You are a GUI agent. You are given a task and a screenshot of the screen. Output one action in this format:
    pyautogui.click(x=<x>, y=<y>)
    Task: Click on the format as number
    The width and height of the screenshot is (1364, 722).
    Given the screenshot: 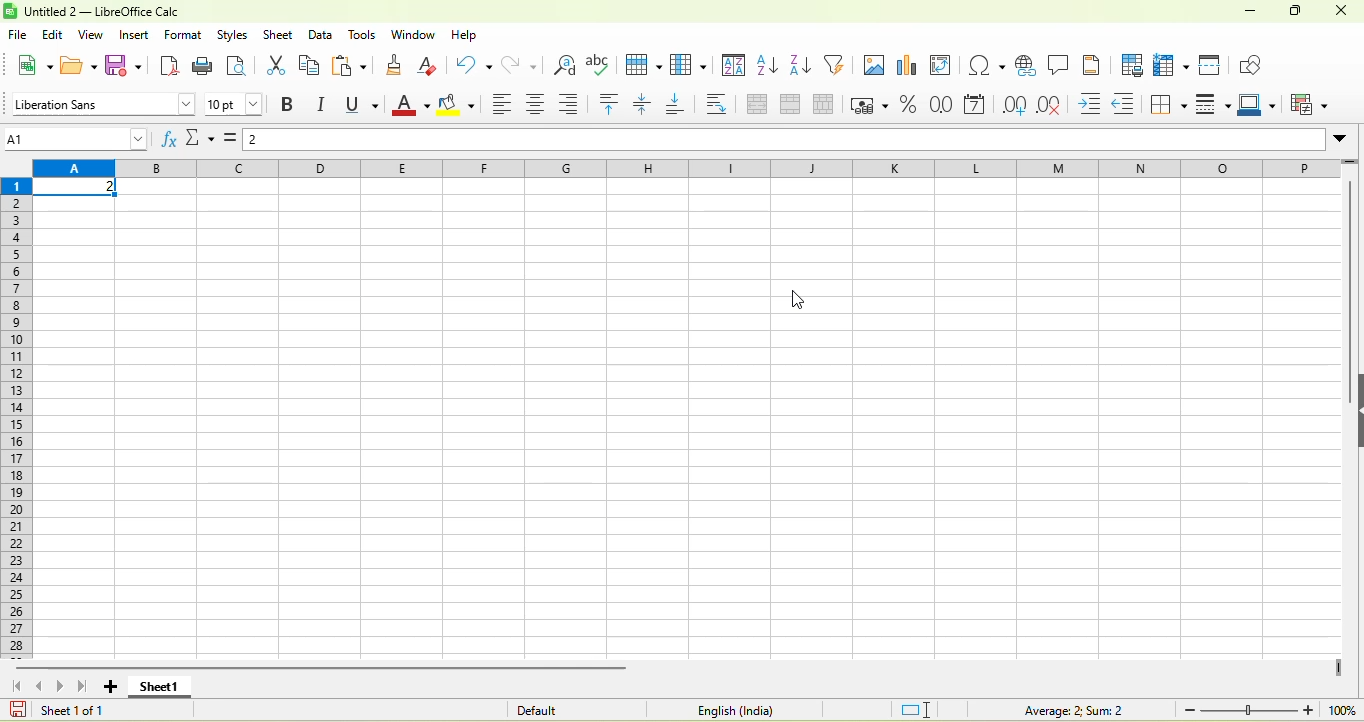 What is the action you would take?
    pyautogui.click(x=944, y=106)
    